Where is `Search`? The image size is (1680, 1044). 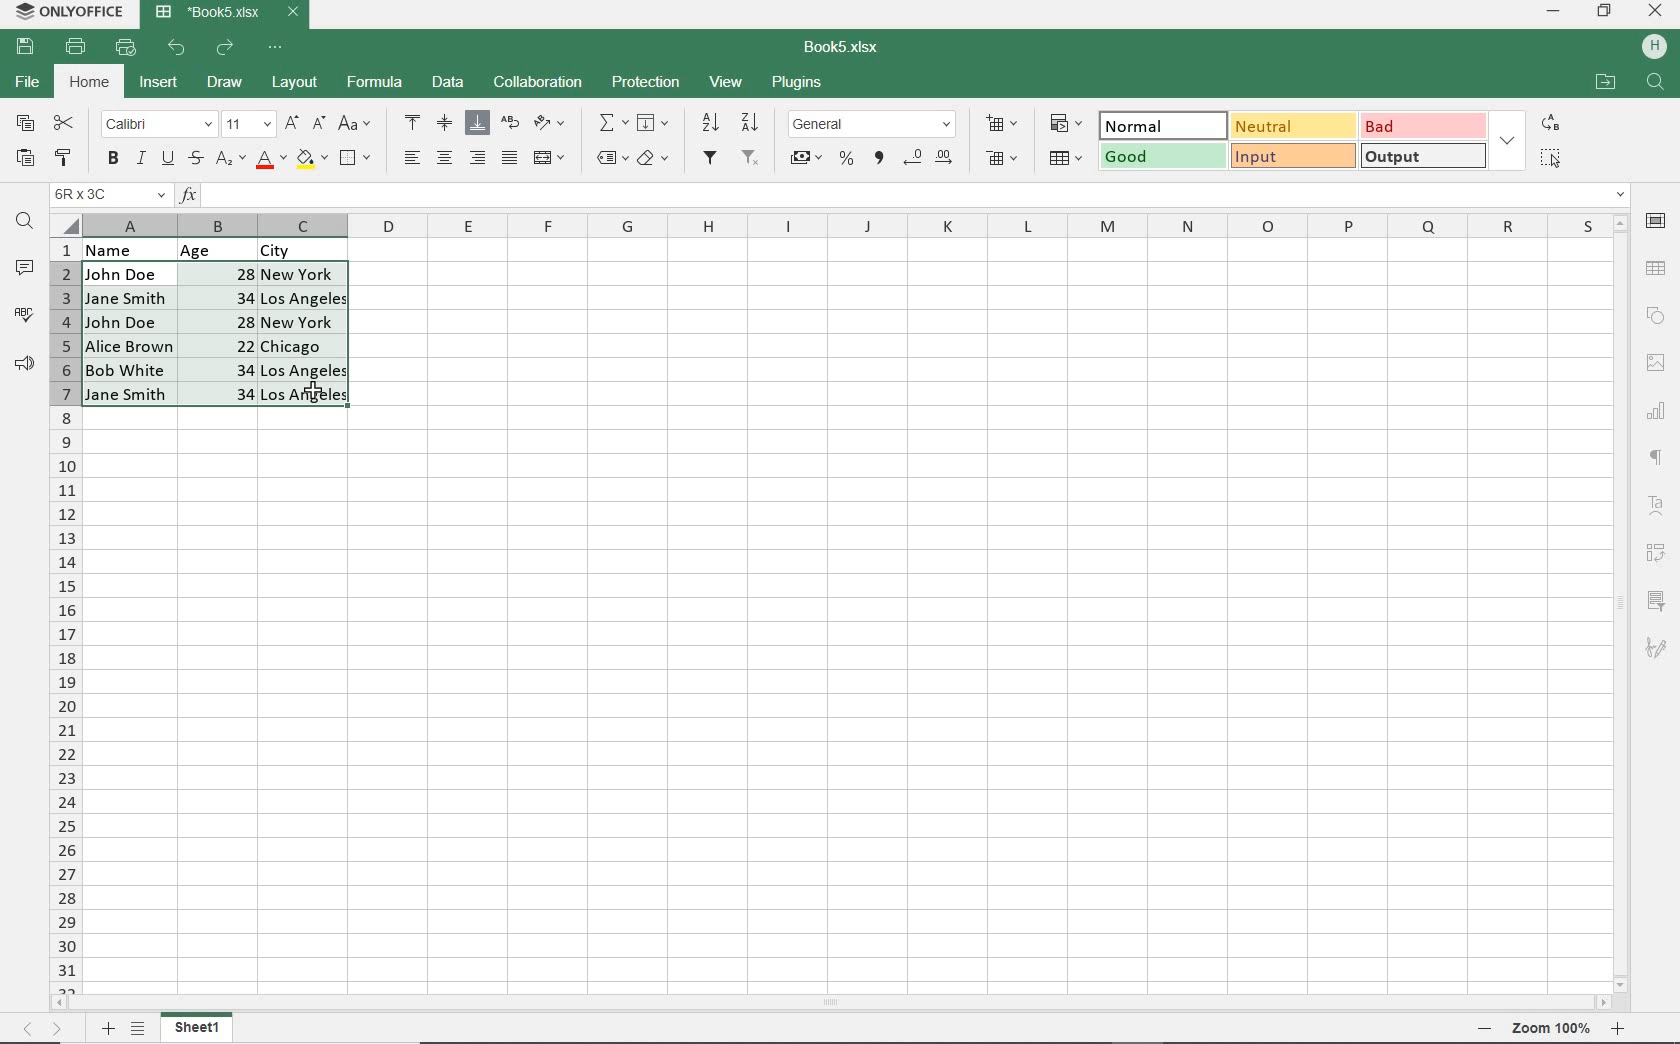
Search is located at coordinates (1656, 83).